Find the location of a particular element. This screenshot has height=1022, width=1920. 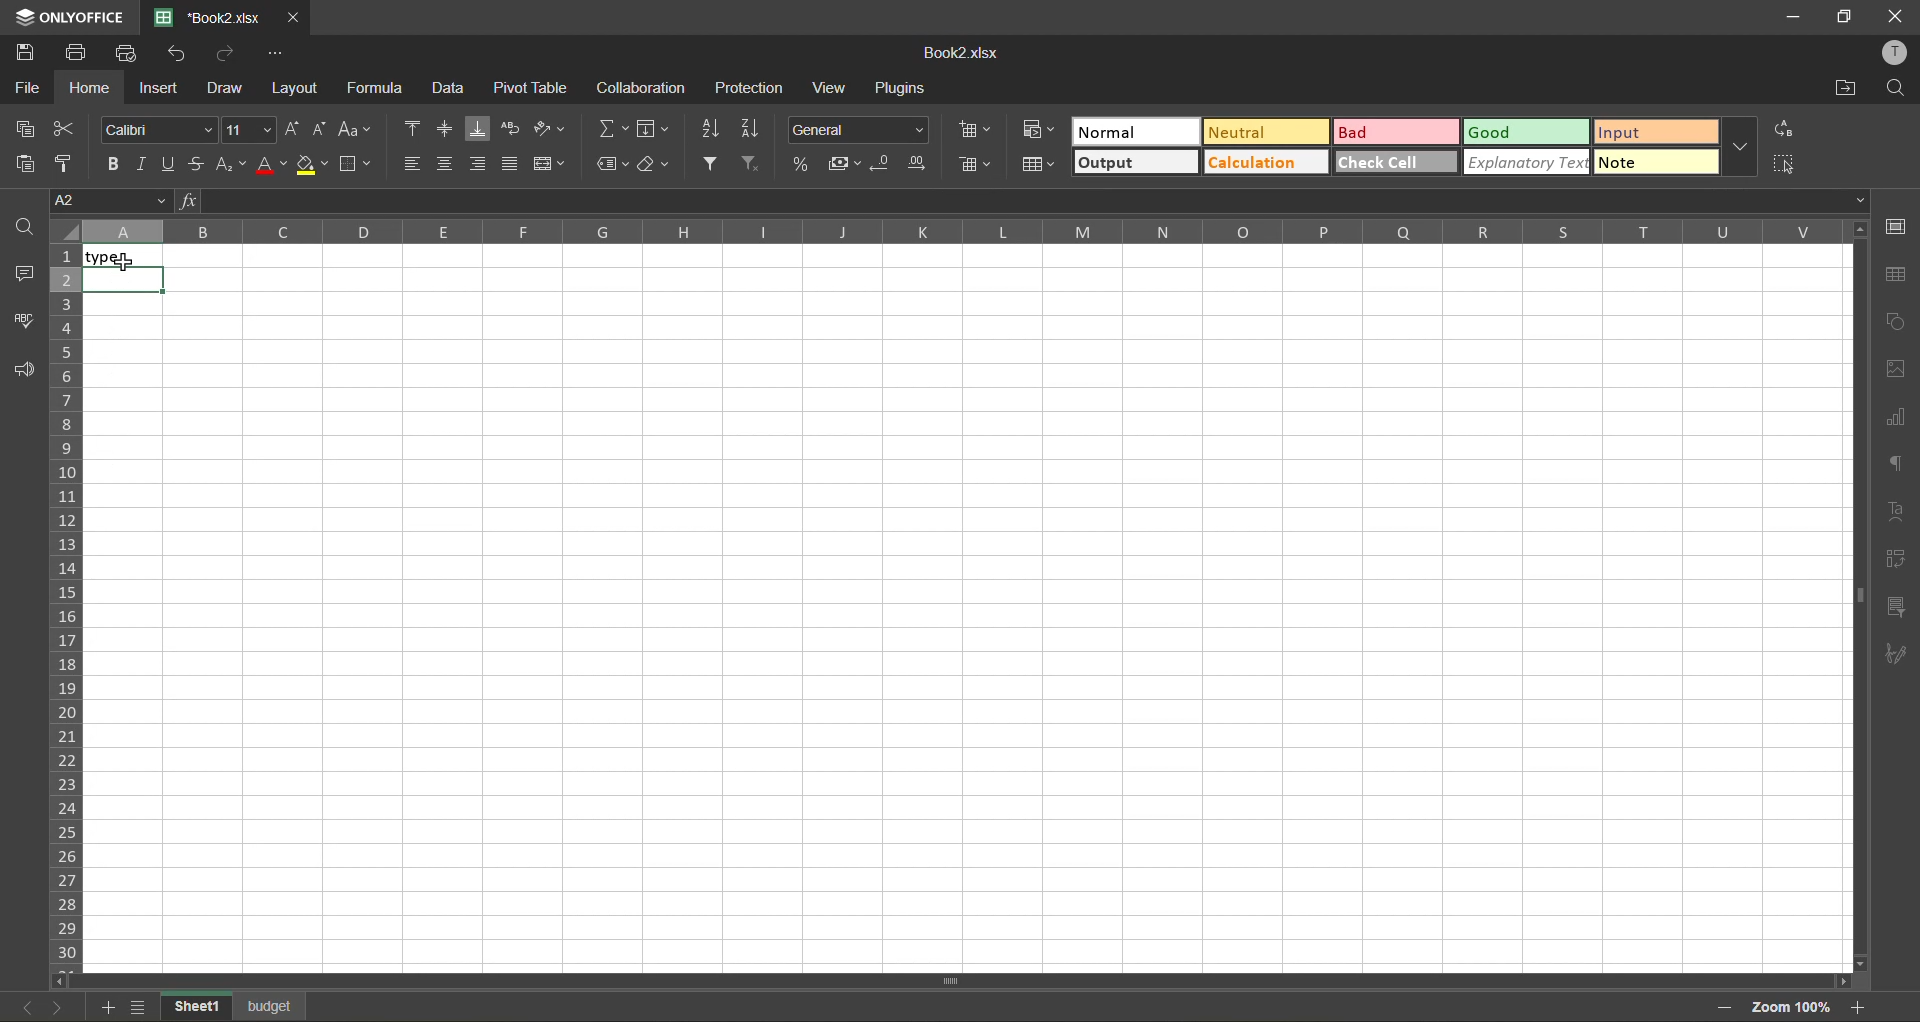

bad is located at coordinates (1396, 131).